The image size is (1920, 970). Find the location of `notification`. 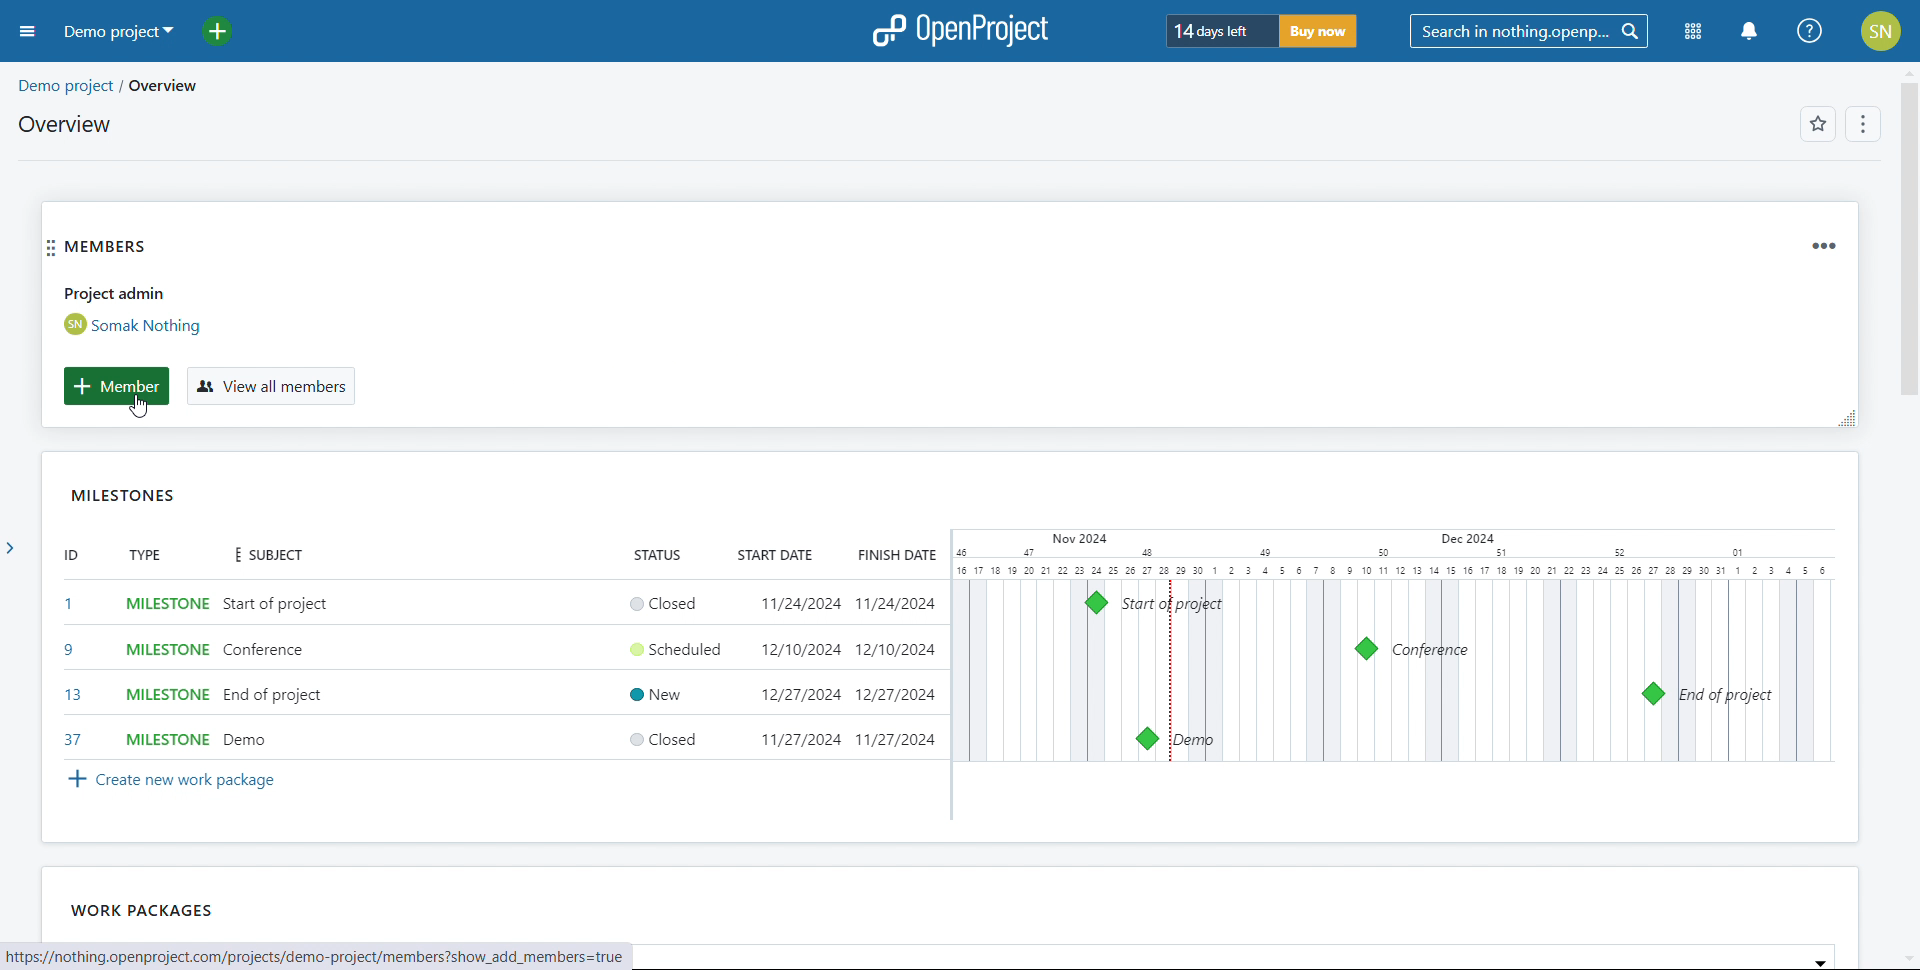

notification is located at coordinates (1752, 31).